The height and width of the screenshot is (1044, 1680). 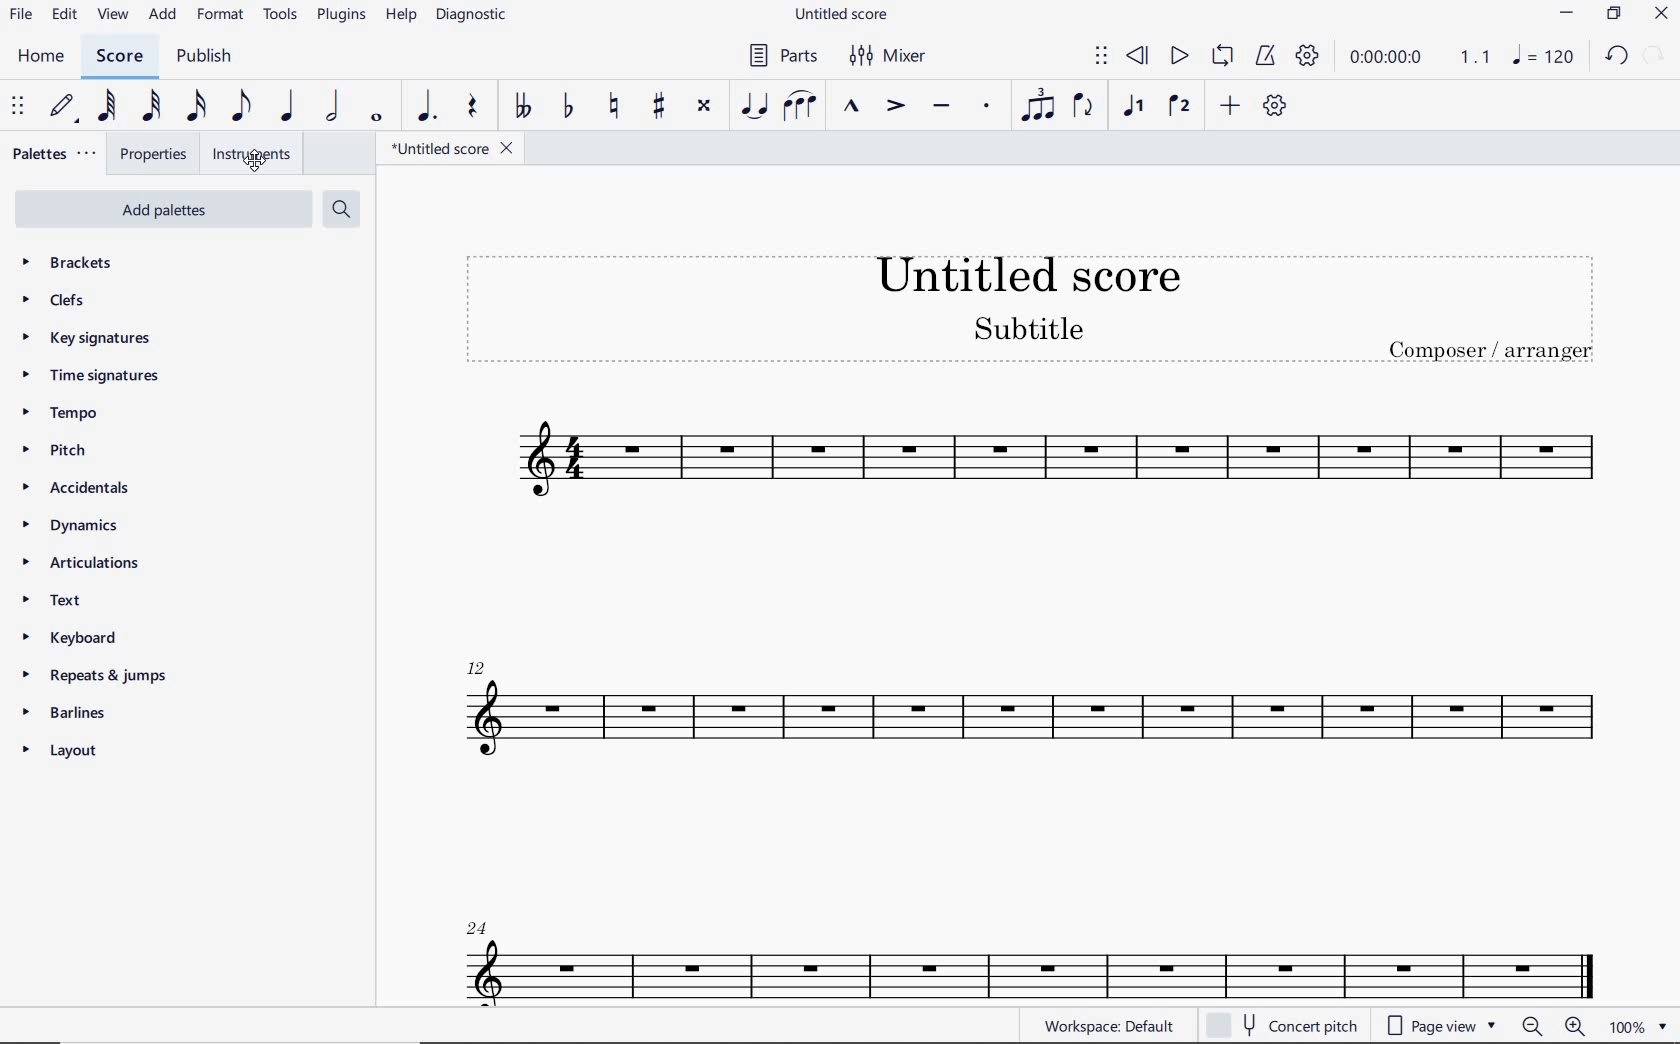 What do you see at coordinates (851, 107) in the screenshot?
I see `MARCATO` at bounding box center [851, 107].